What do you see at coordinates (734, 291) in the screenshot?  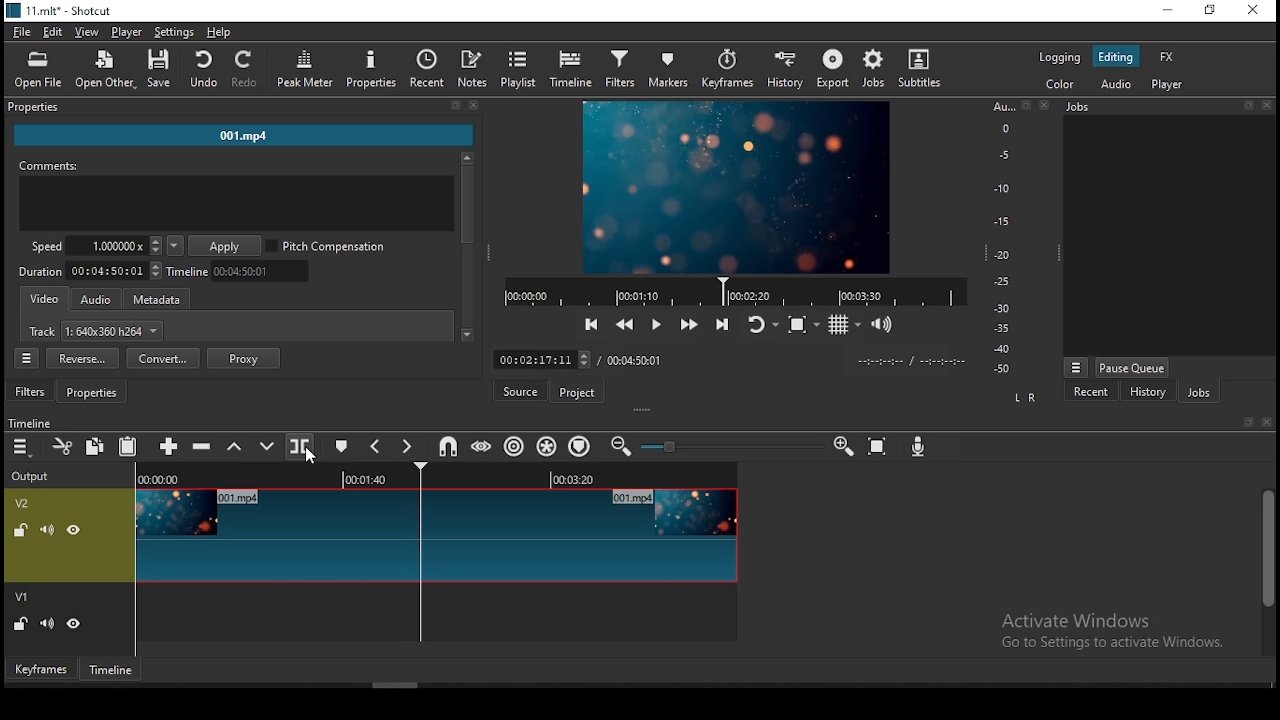 I see `TIMELINE` at bounding box center [734, 291].